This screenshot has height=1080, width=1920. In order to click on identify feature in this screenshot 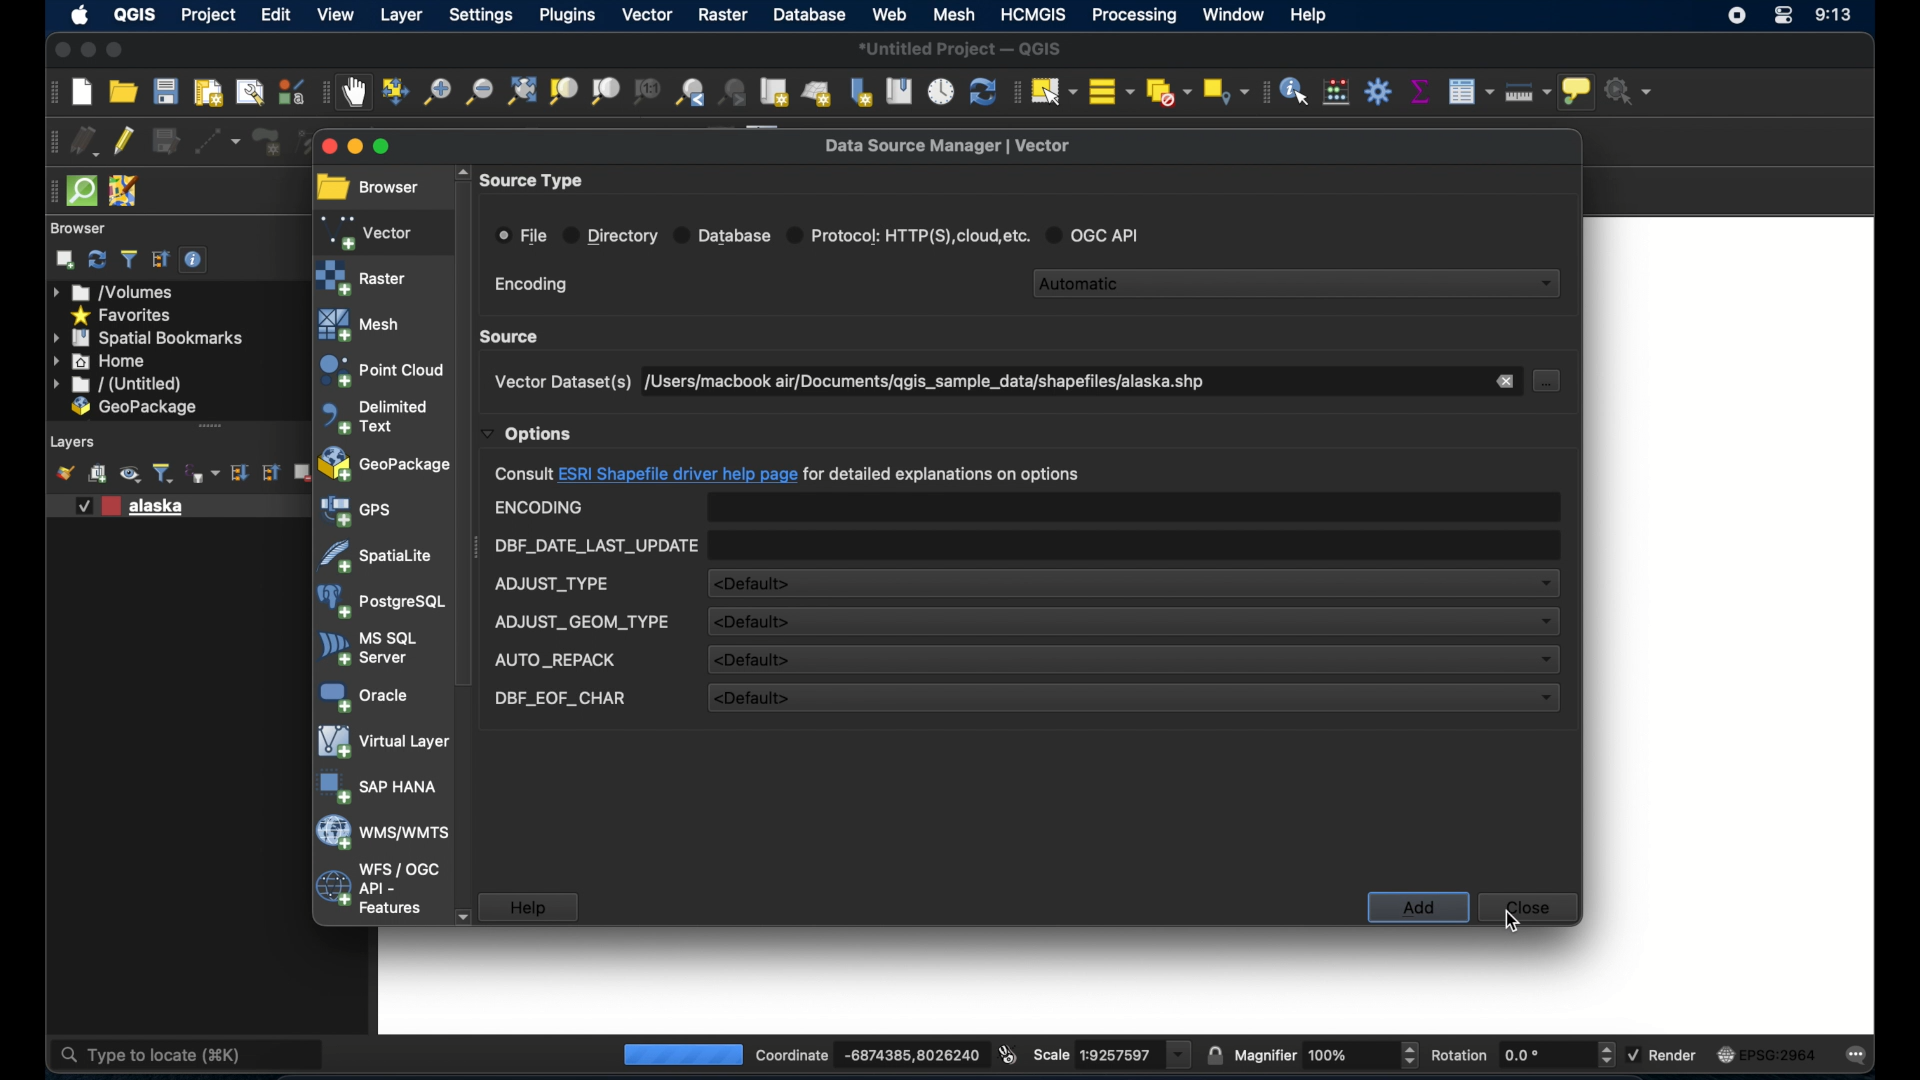, I will do `click(1294, 91)`.